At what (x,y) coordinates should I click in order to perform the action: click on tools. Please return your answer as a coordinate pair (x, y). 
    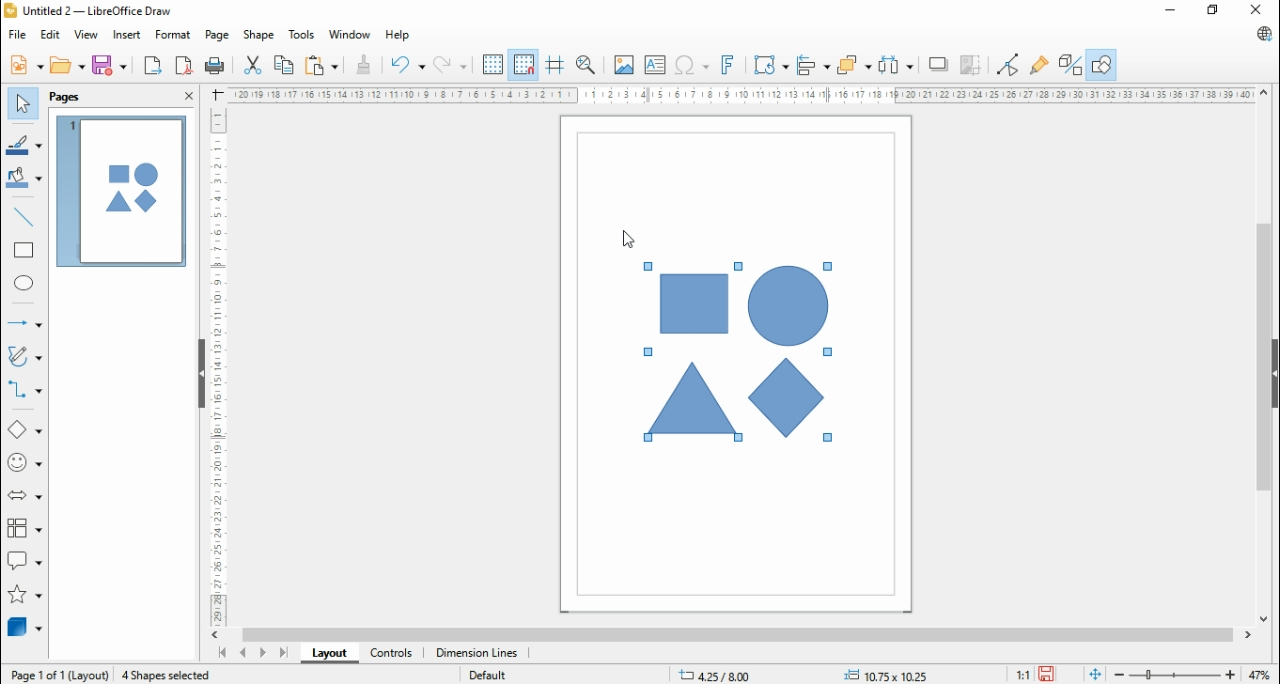
    Looking at the image, I should click on (303, 34).